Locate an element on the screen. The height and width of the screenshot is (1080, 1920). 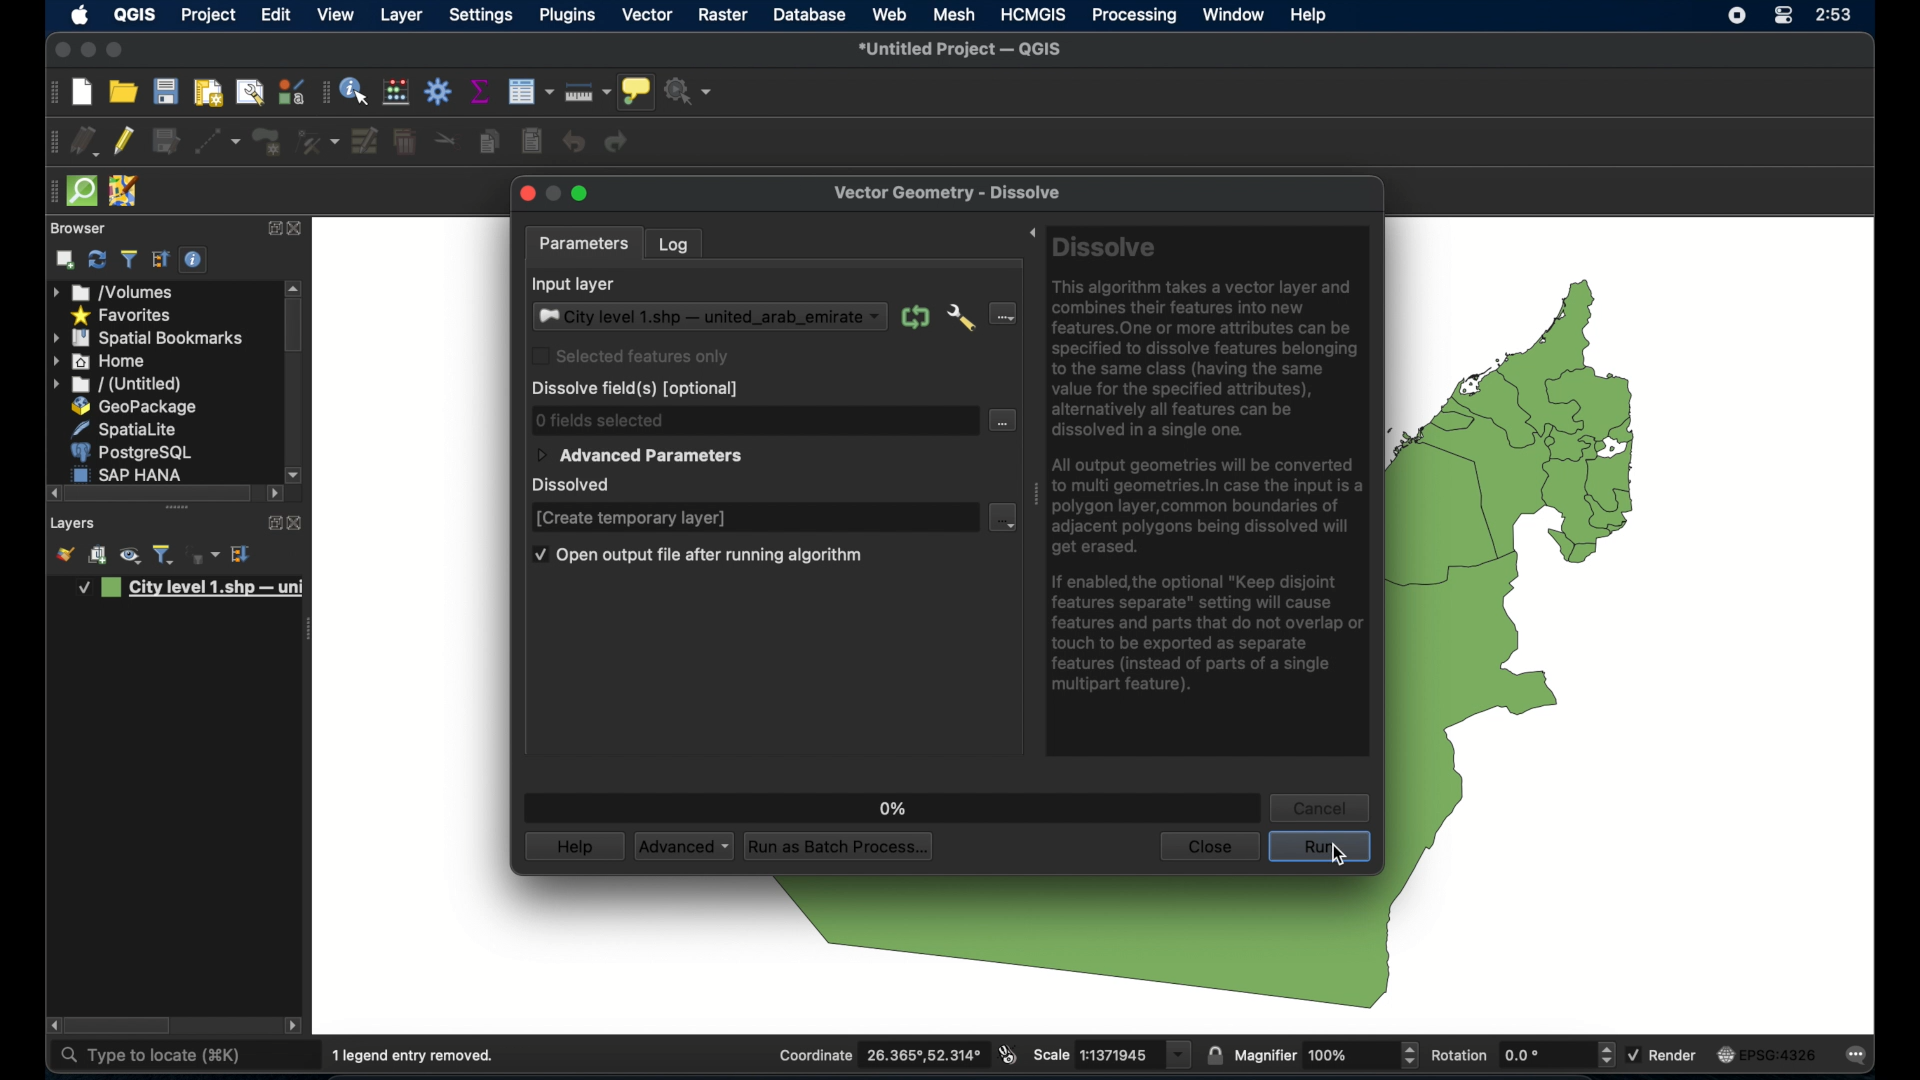
input layer is located at coordinates (573, 284).